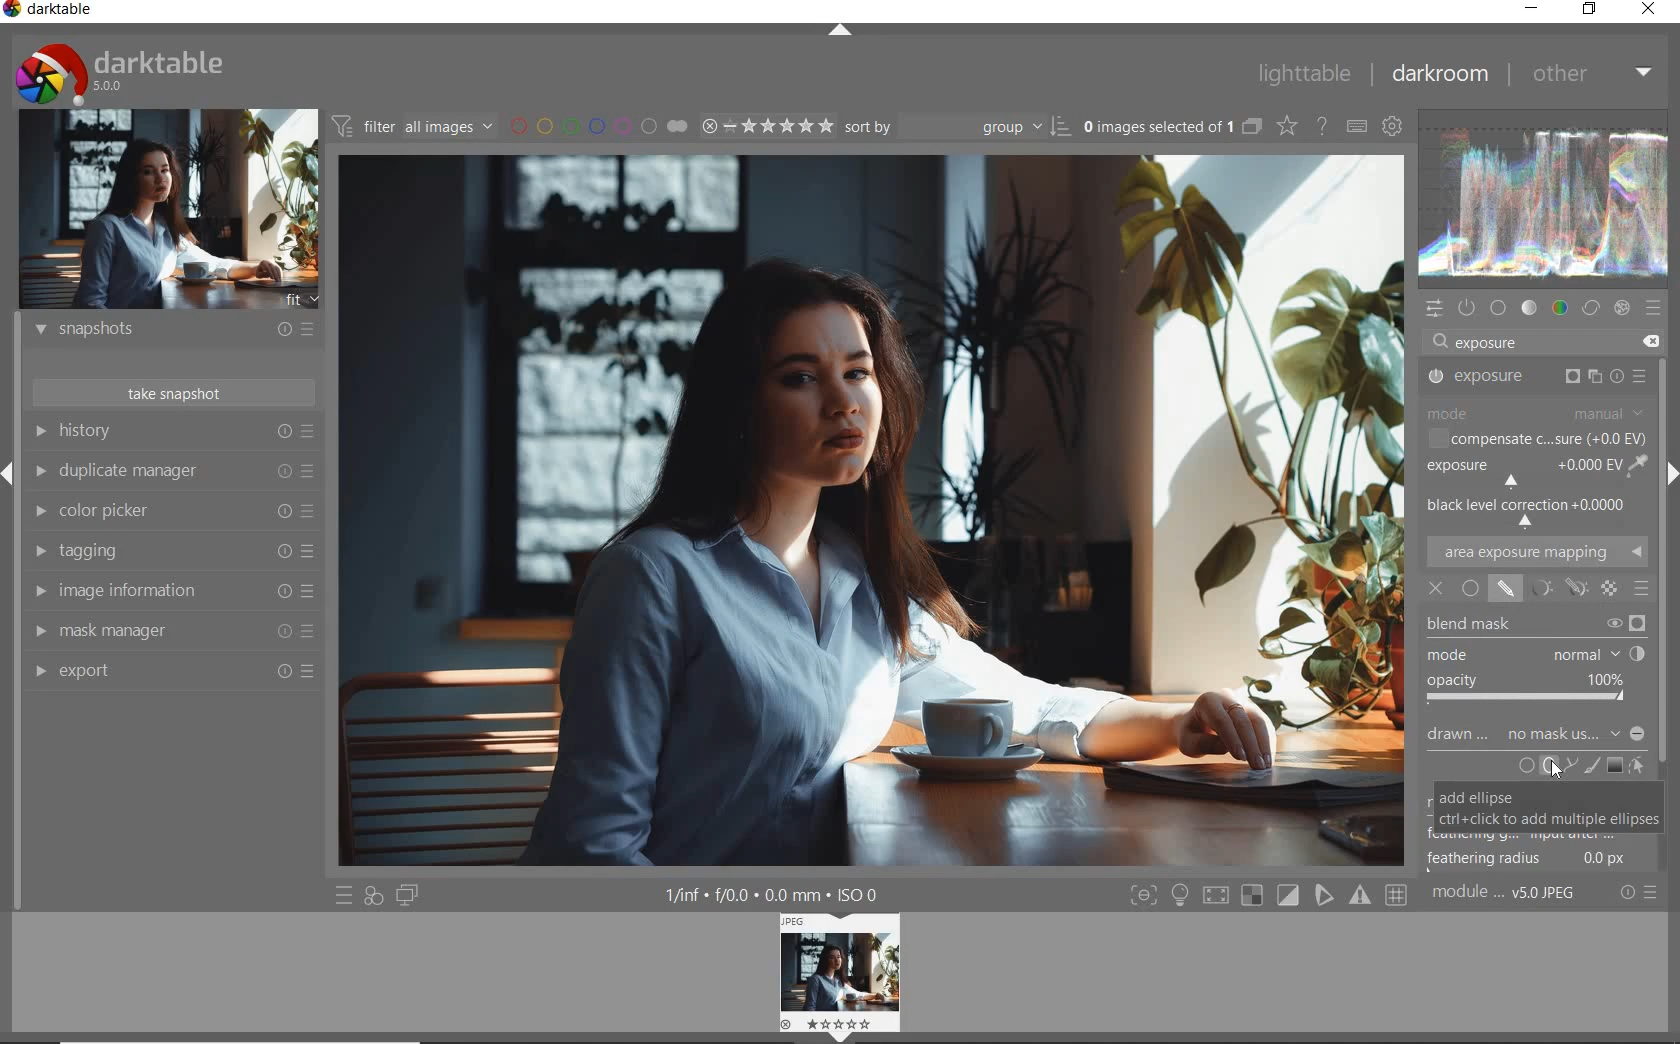  Describe the element at coordinates (408, 896) in the screenshot. I see `display a second darkroom image below` at that location.